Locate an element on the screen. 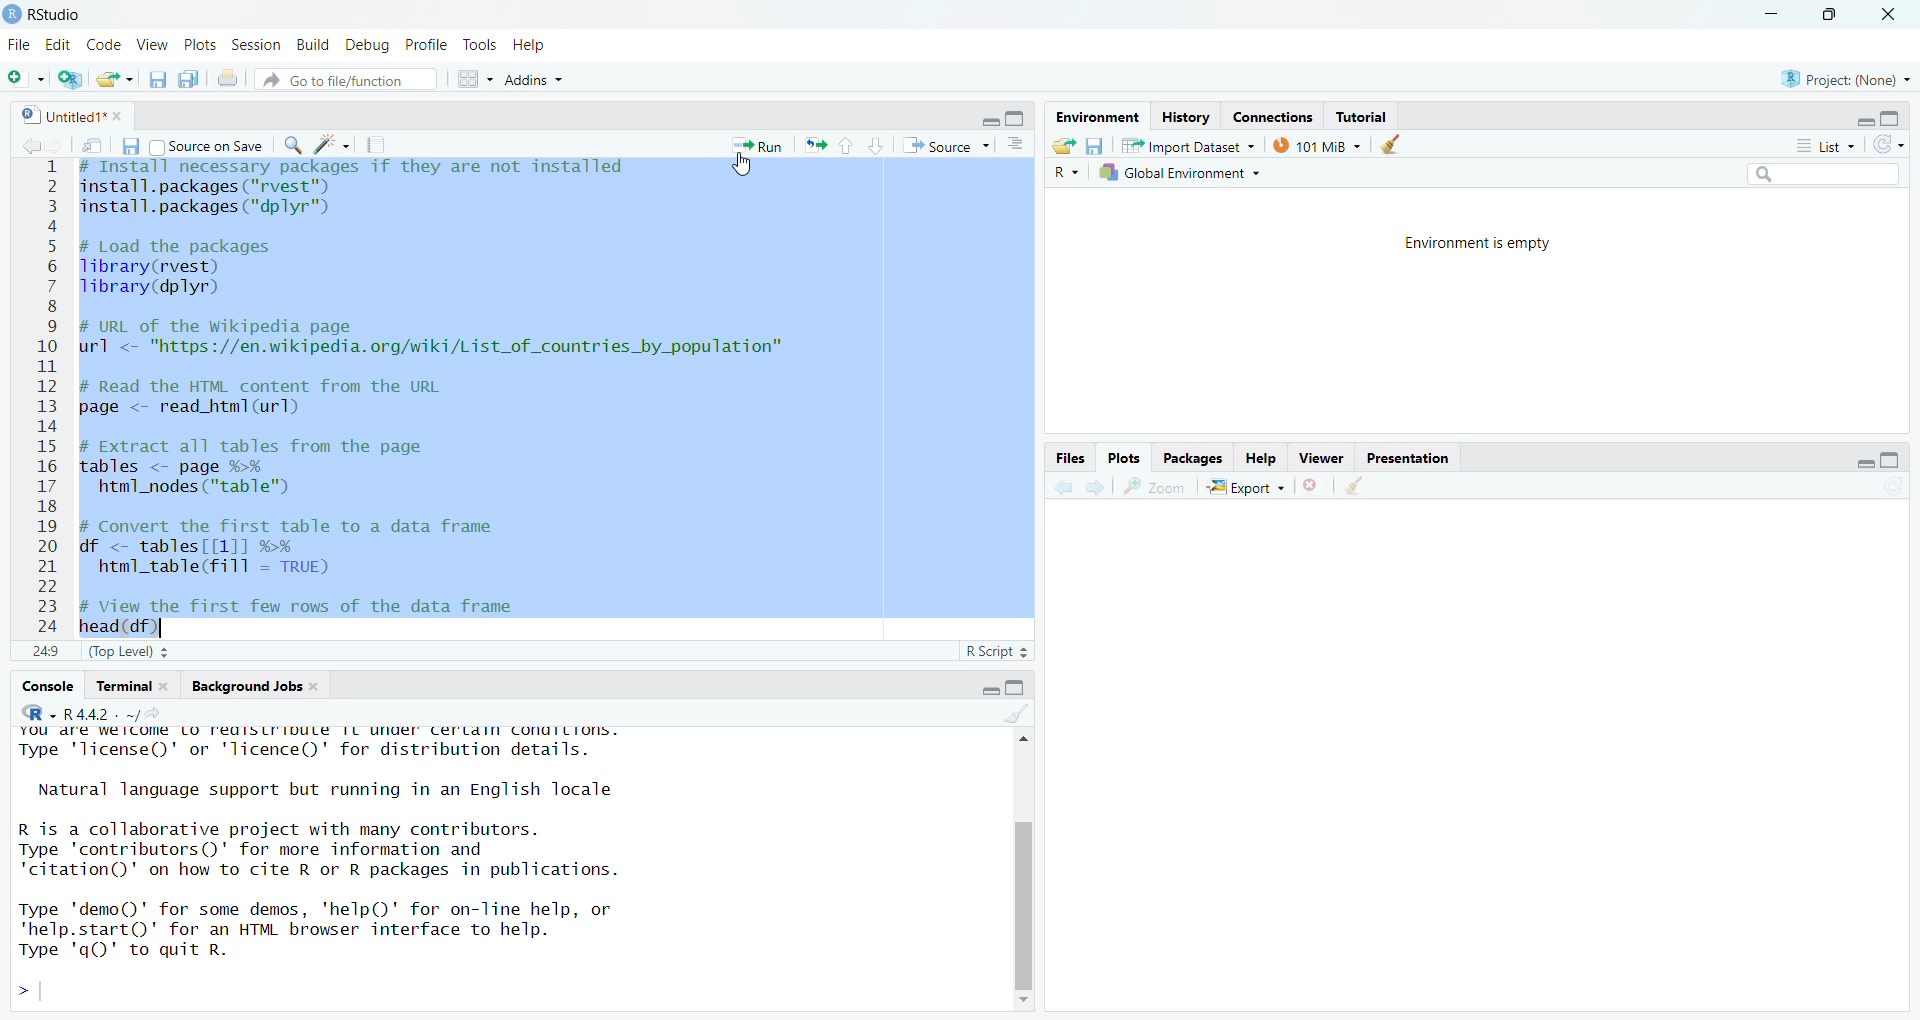  resize is located at coordinates (1828, 15).